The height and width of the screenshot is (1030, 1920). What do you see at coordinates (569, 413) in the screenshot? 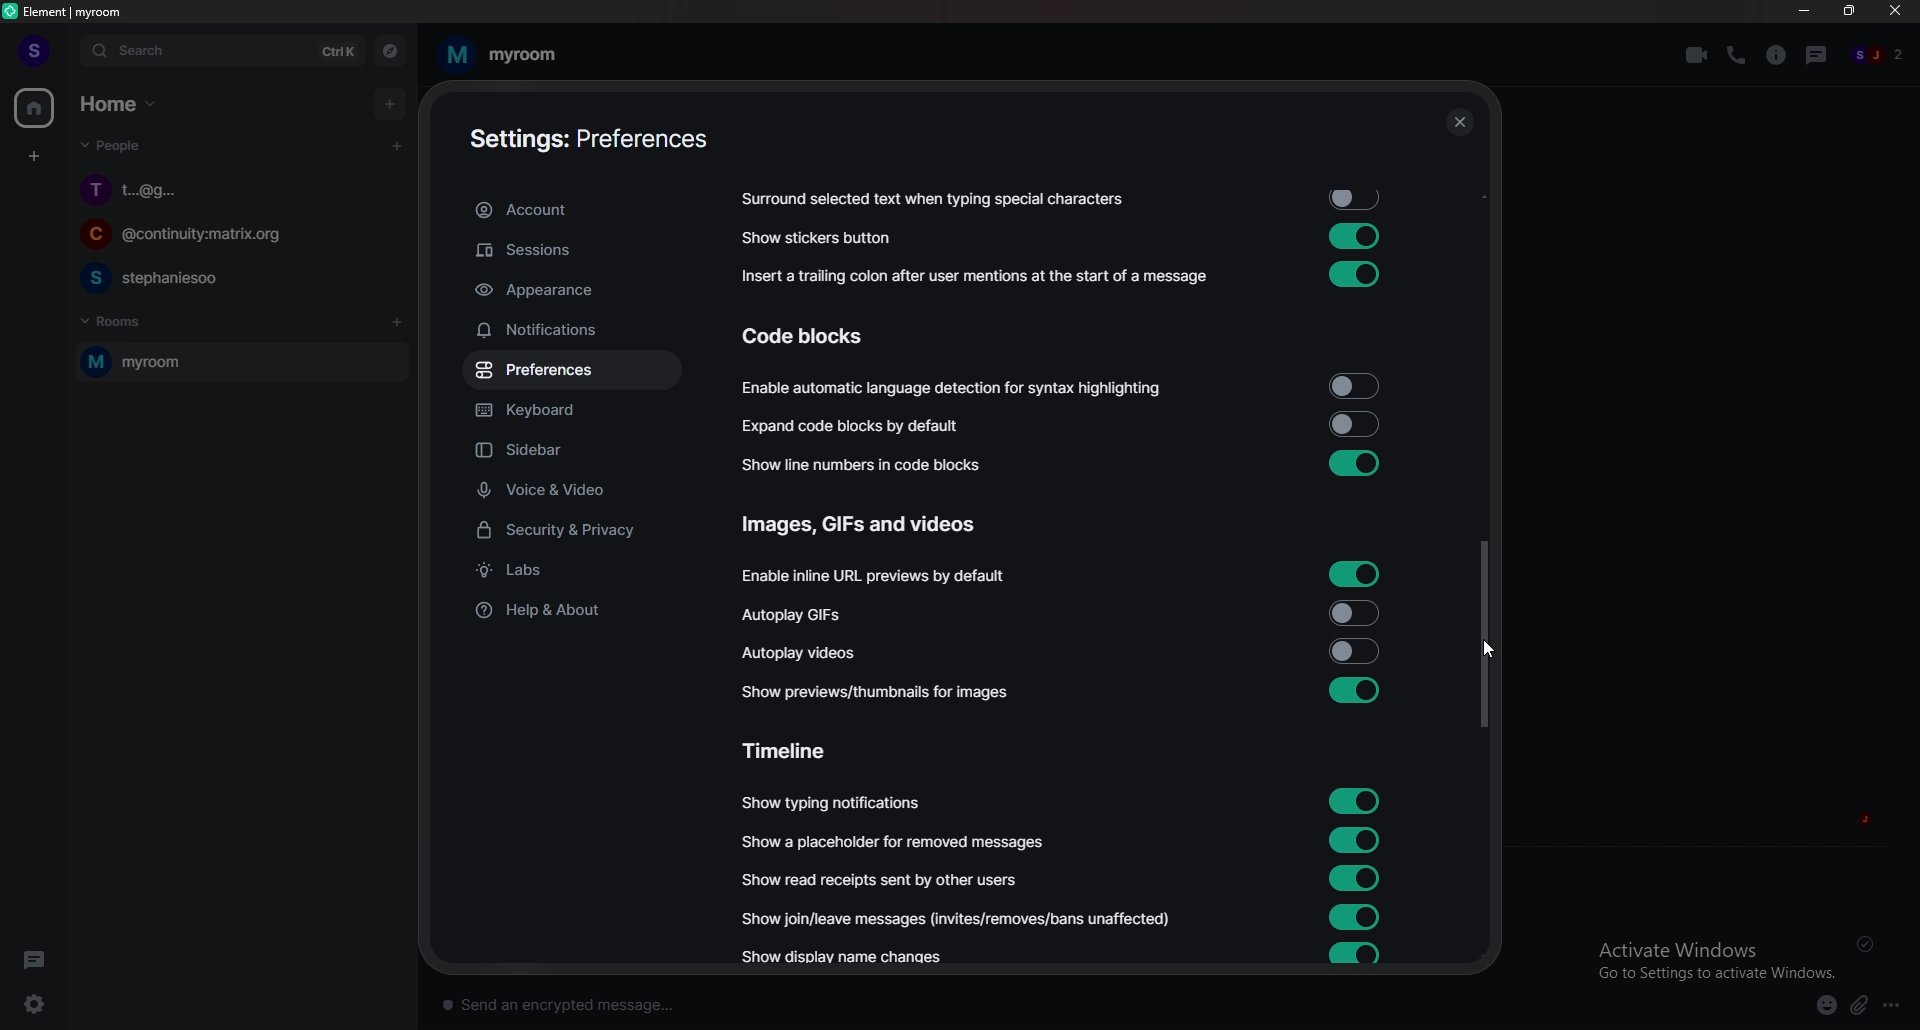
I see `keyboard` at bounding box center [569, 413].